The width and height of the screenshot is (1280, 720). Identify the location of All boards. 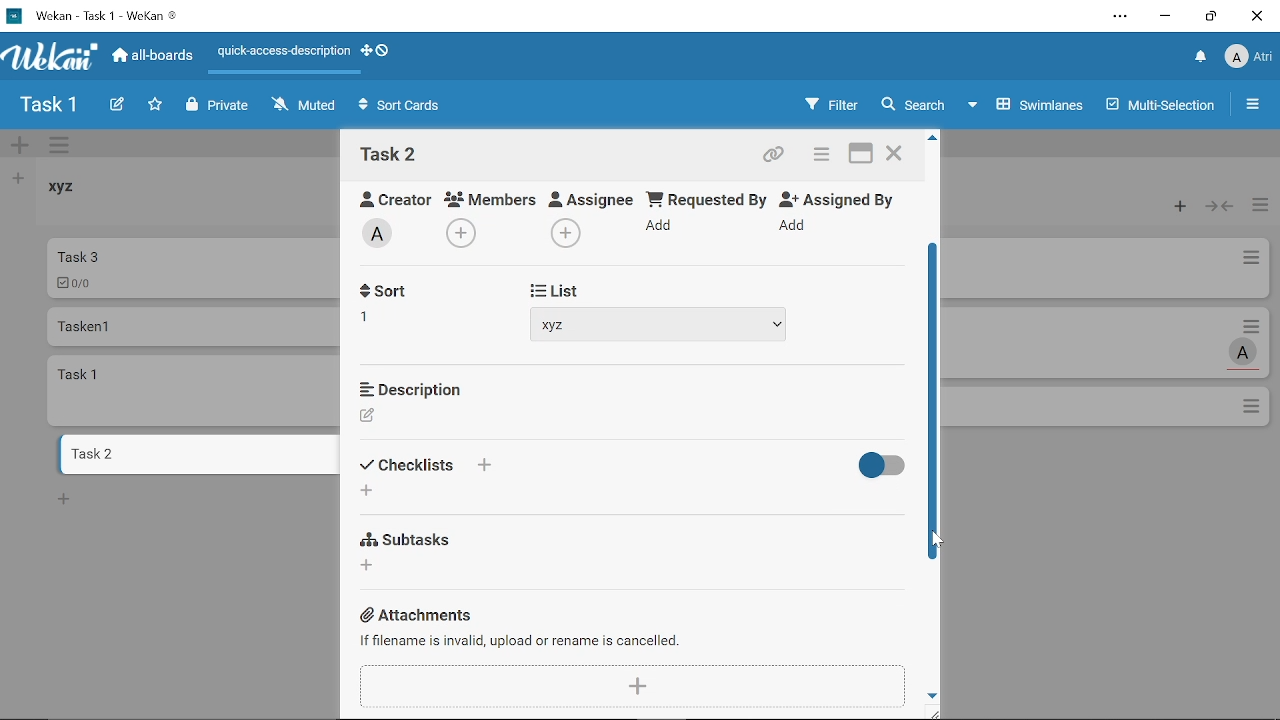
(154, 55).